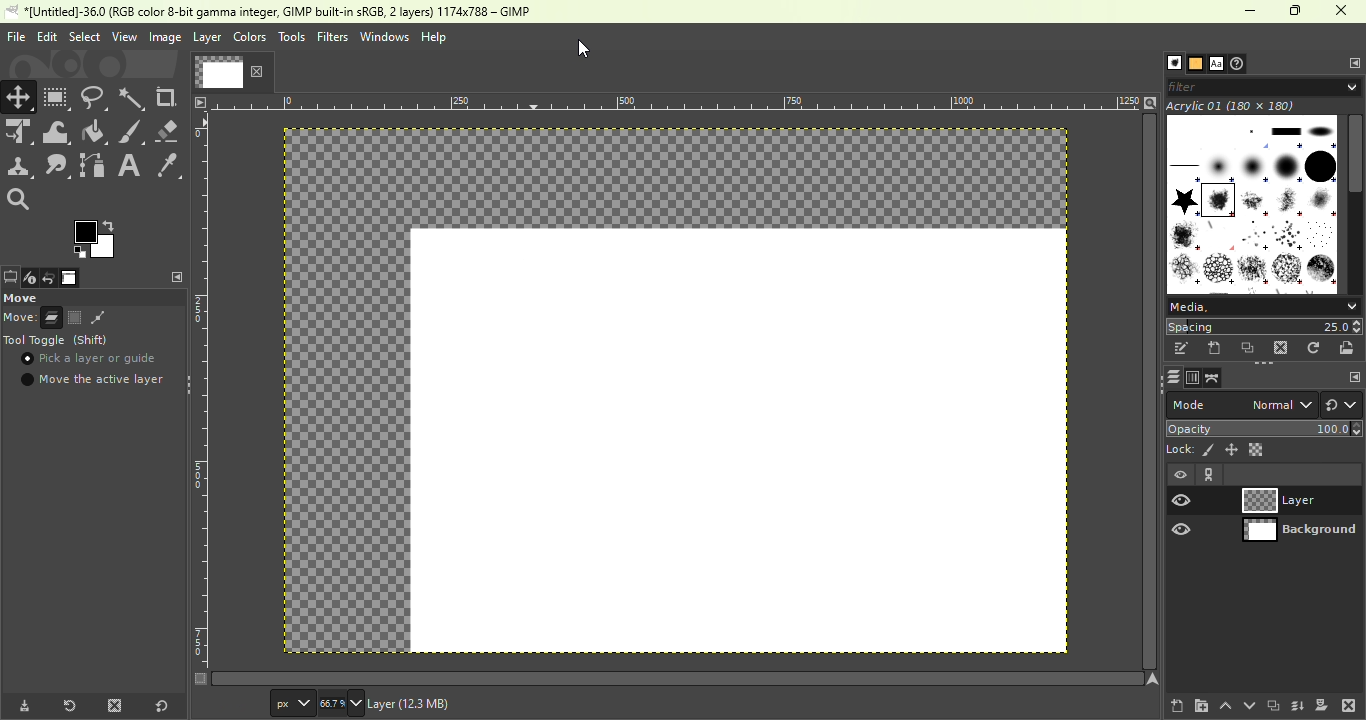 The width and height of the screenshot is (1366, 720). Describe the element at coordinates (1342, 405) in the screenshot. I see `Switch to another group of modes` at that location.